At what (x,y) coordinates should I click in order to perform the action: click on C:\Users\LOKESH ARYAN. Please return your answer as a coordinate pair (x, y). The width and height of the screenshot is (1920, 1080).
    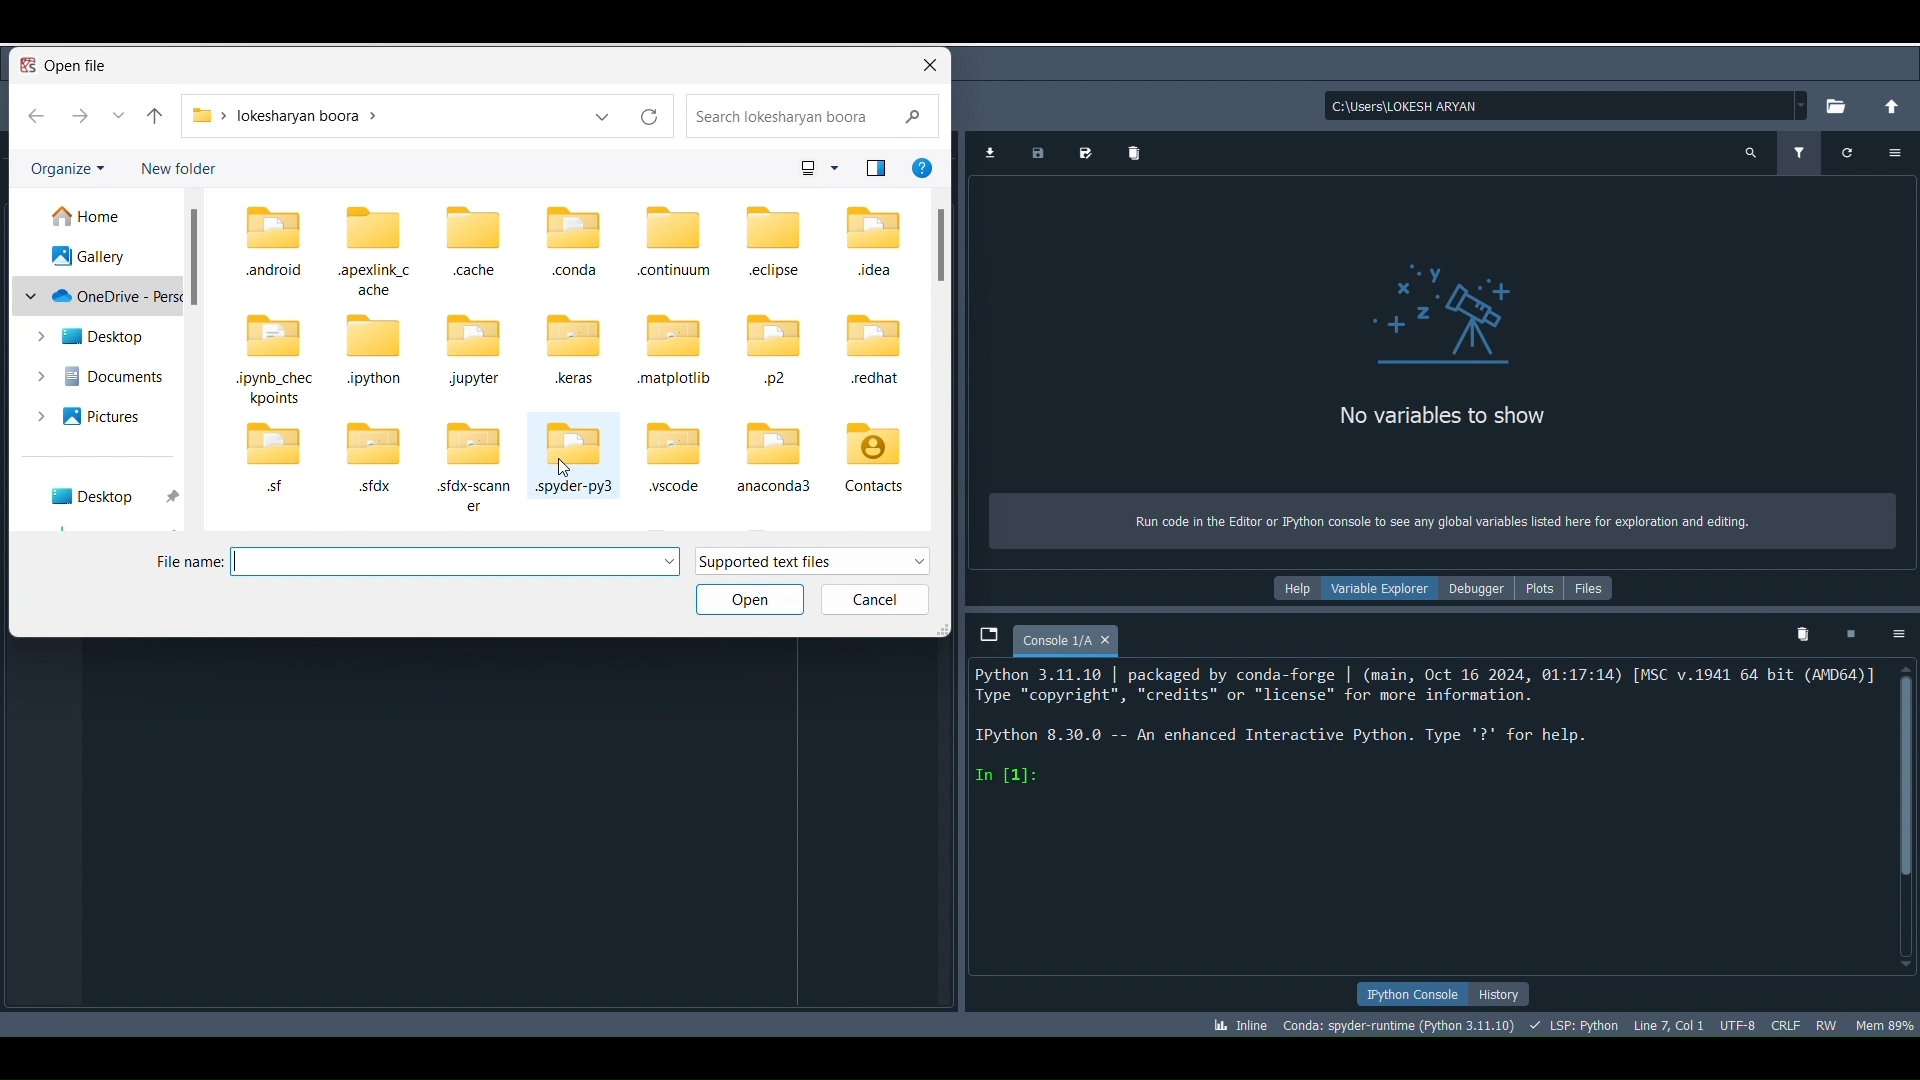
    Looking at the image, I should click on (1564, 103).